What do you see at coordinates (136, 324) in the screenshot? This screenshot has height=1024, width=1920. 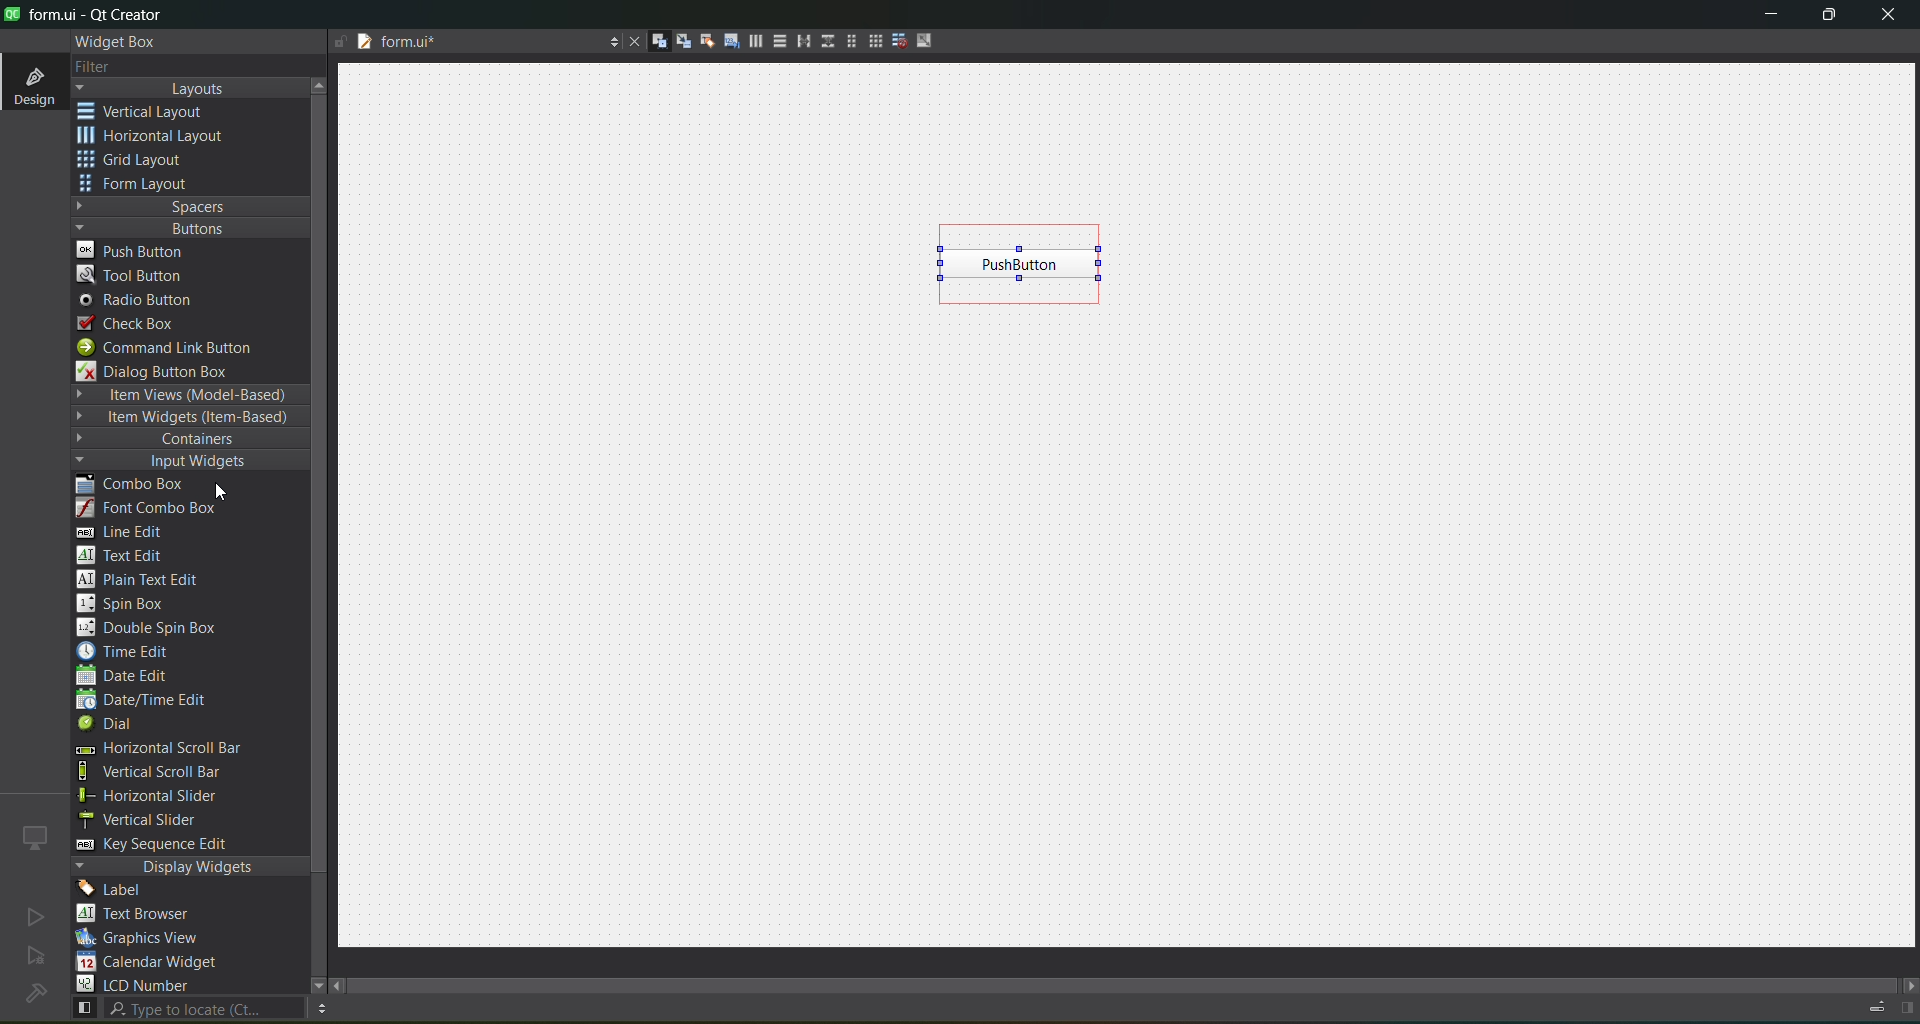 I see `check box` at bounding box center [136, 324].